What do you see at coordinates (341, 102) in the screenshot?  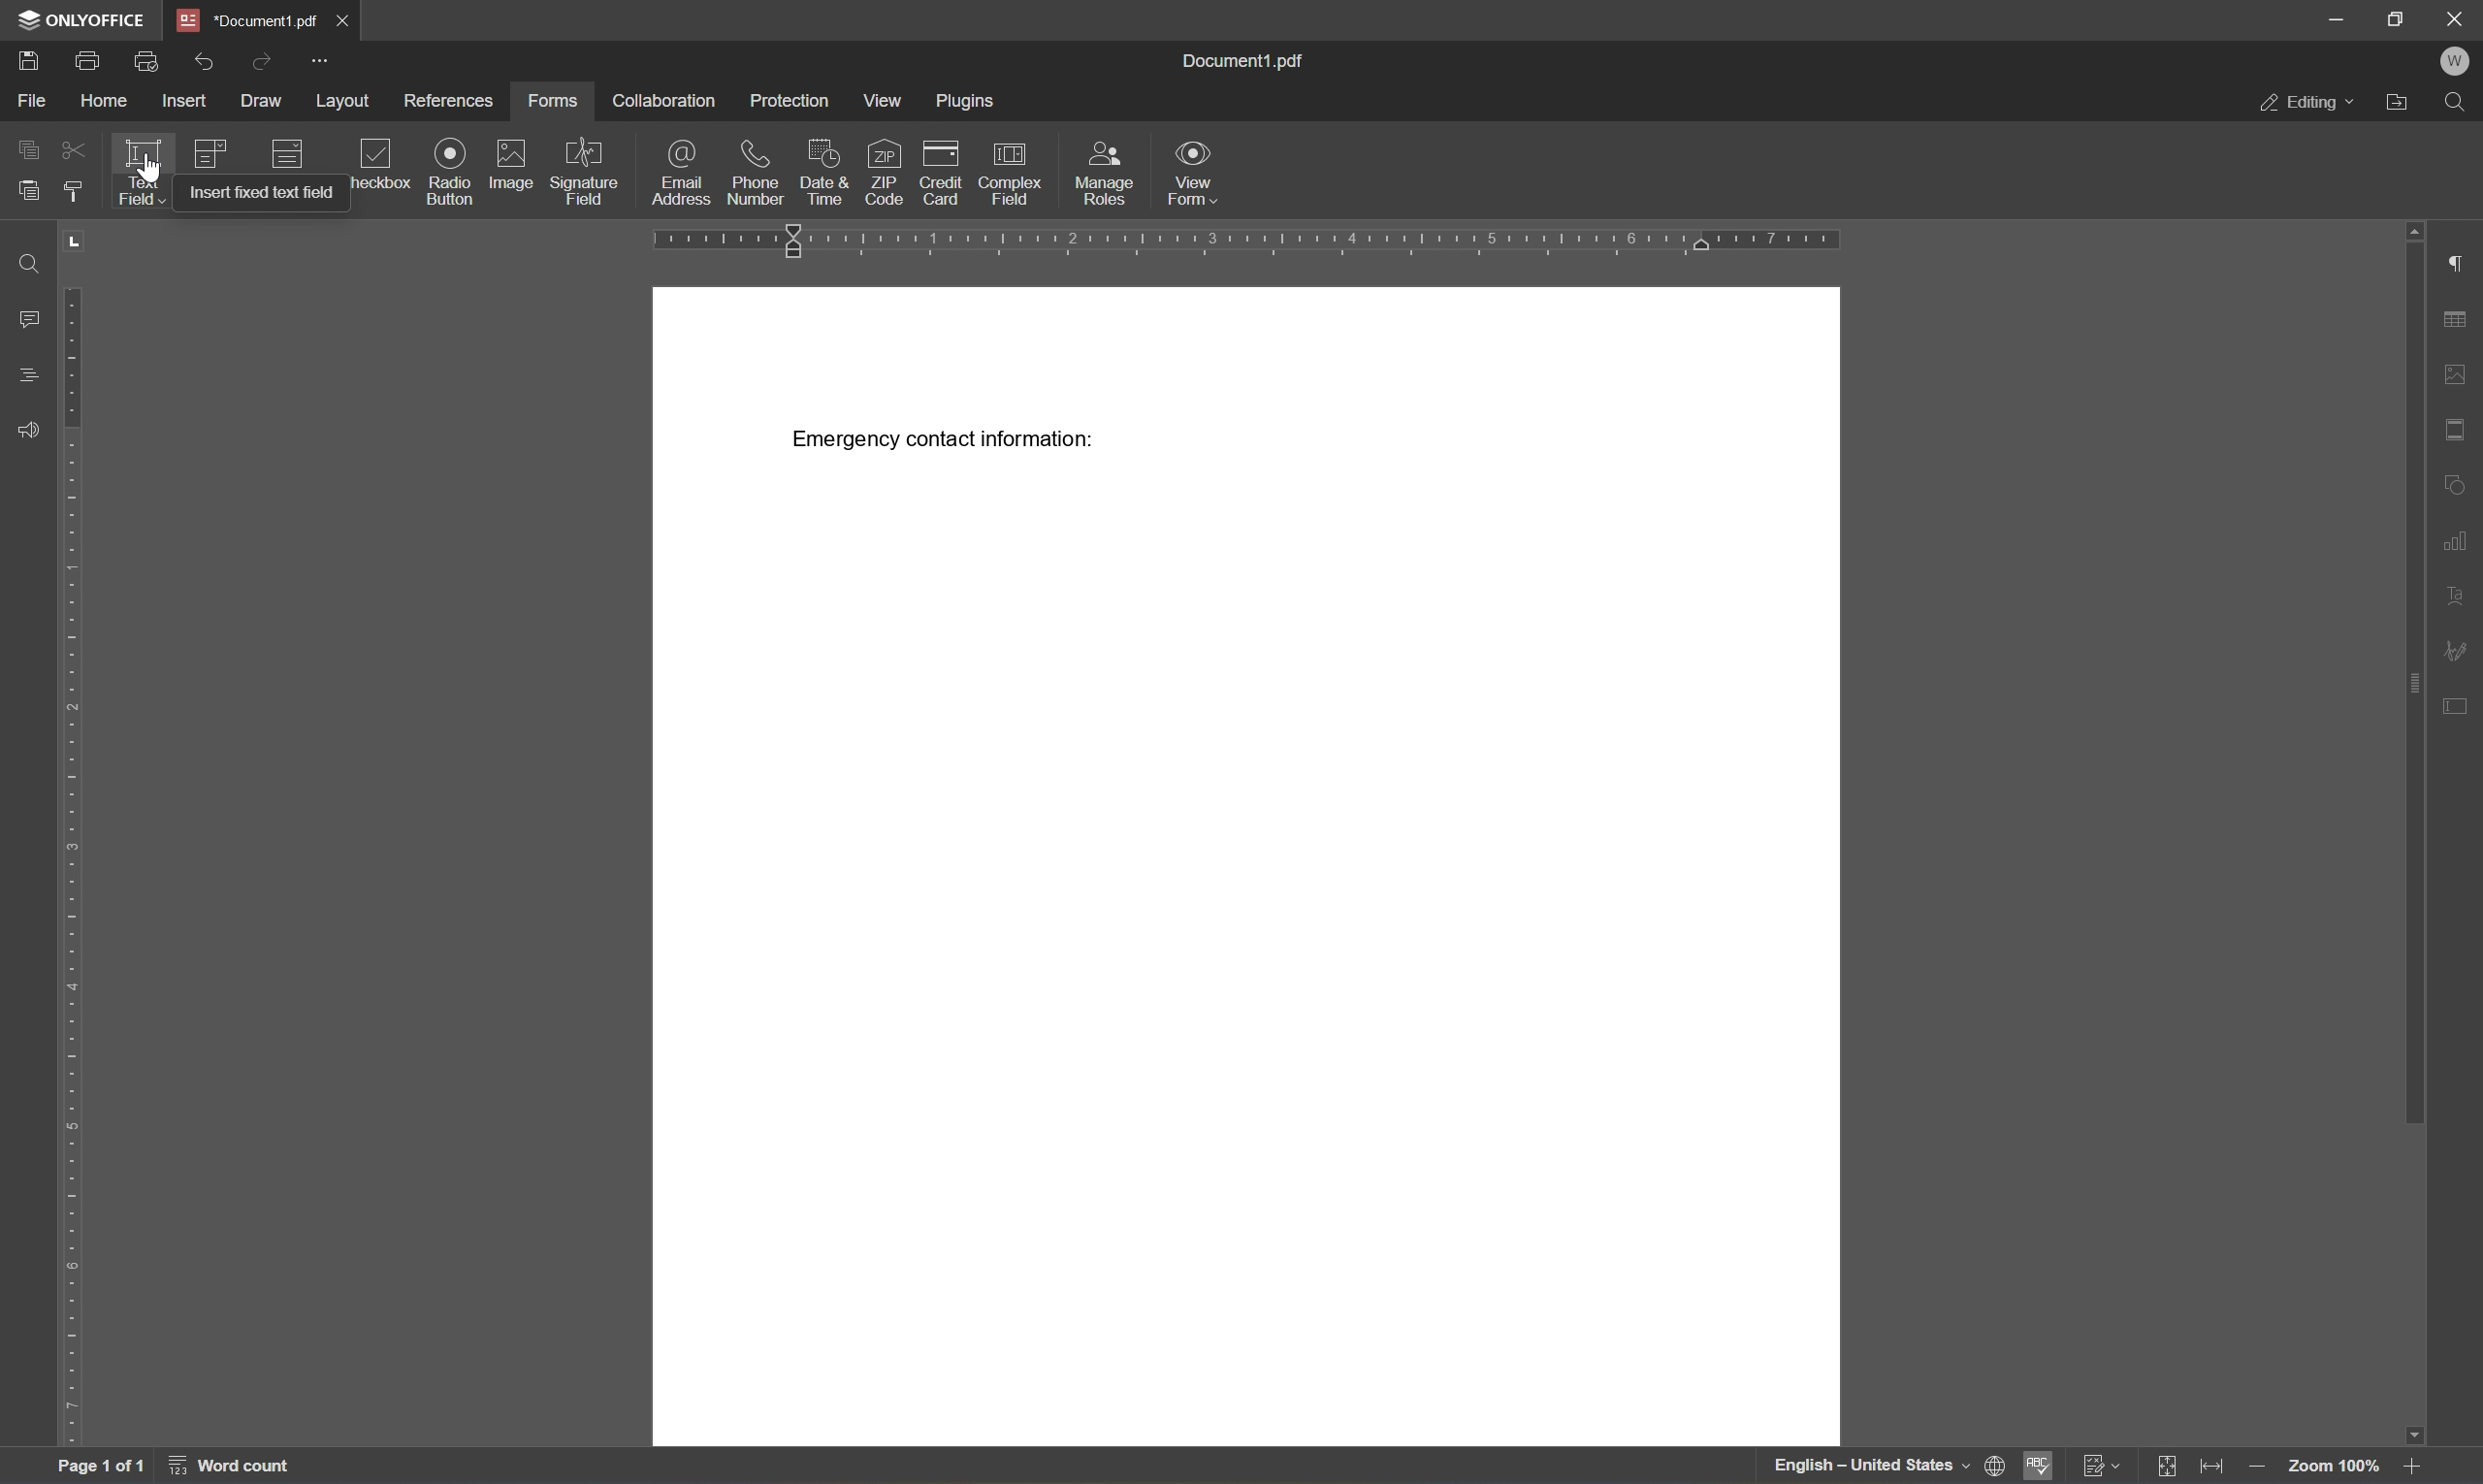 I see `layout` at bounding box center [341, 102].